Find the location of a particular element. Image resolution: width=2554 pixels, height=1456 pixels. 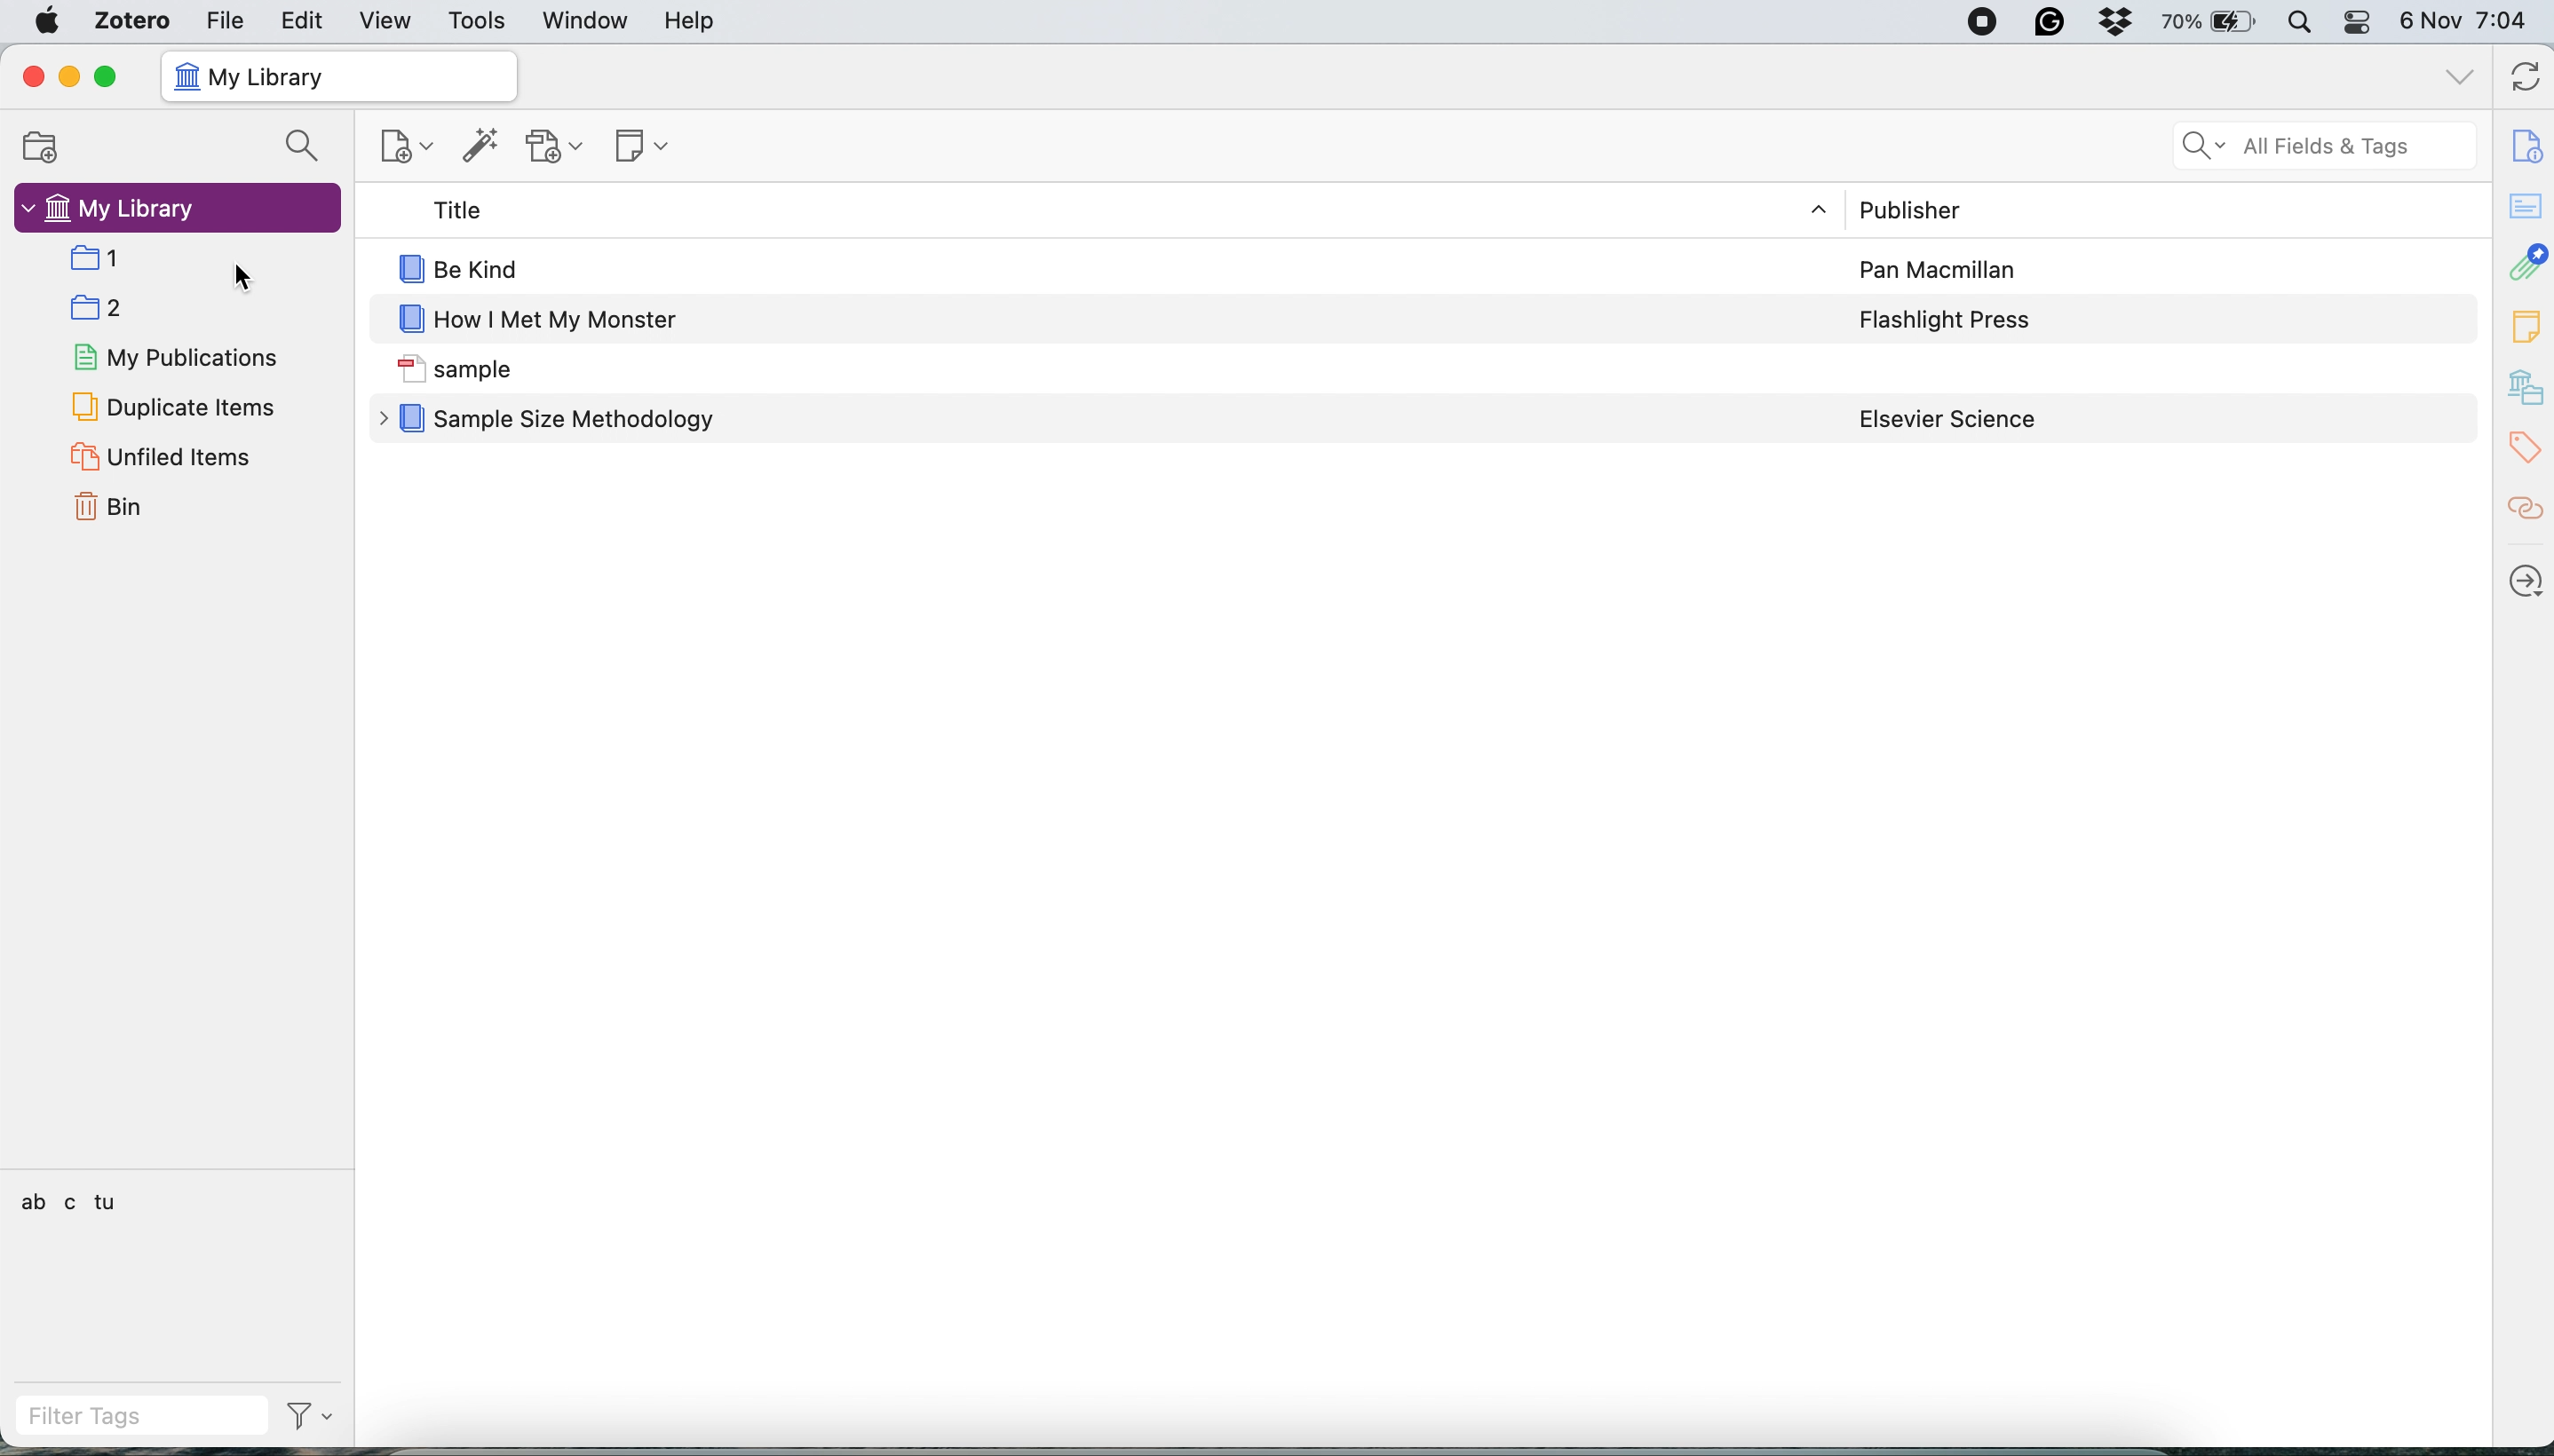

unfiled items is located at coordinates (163, 456).